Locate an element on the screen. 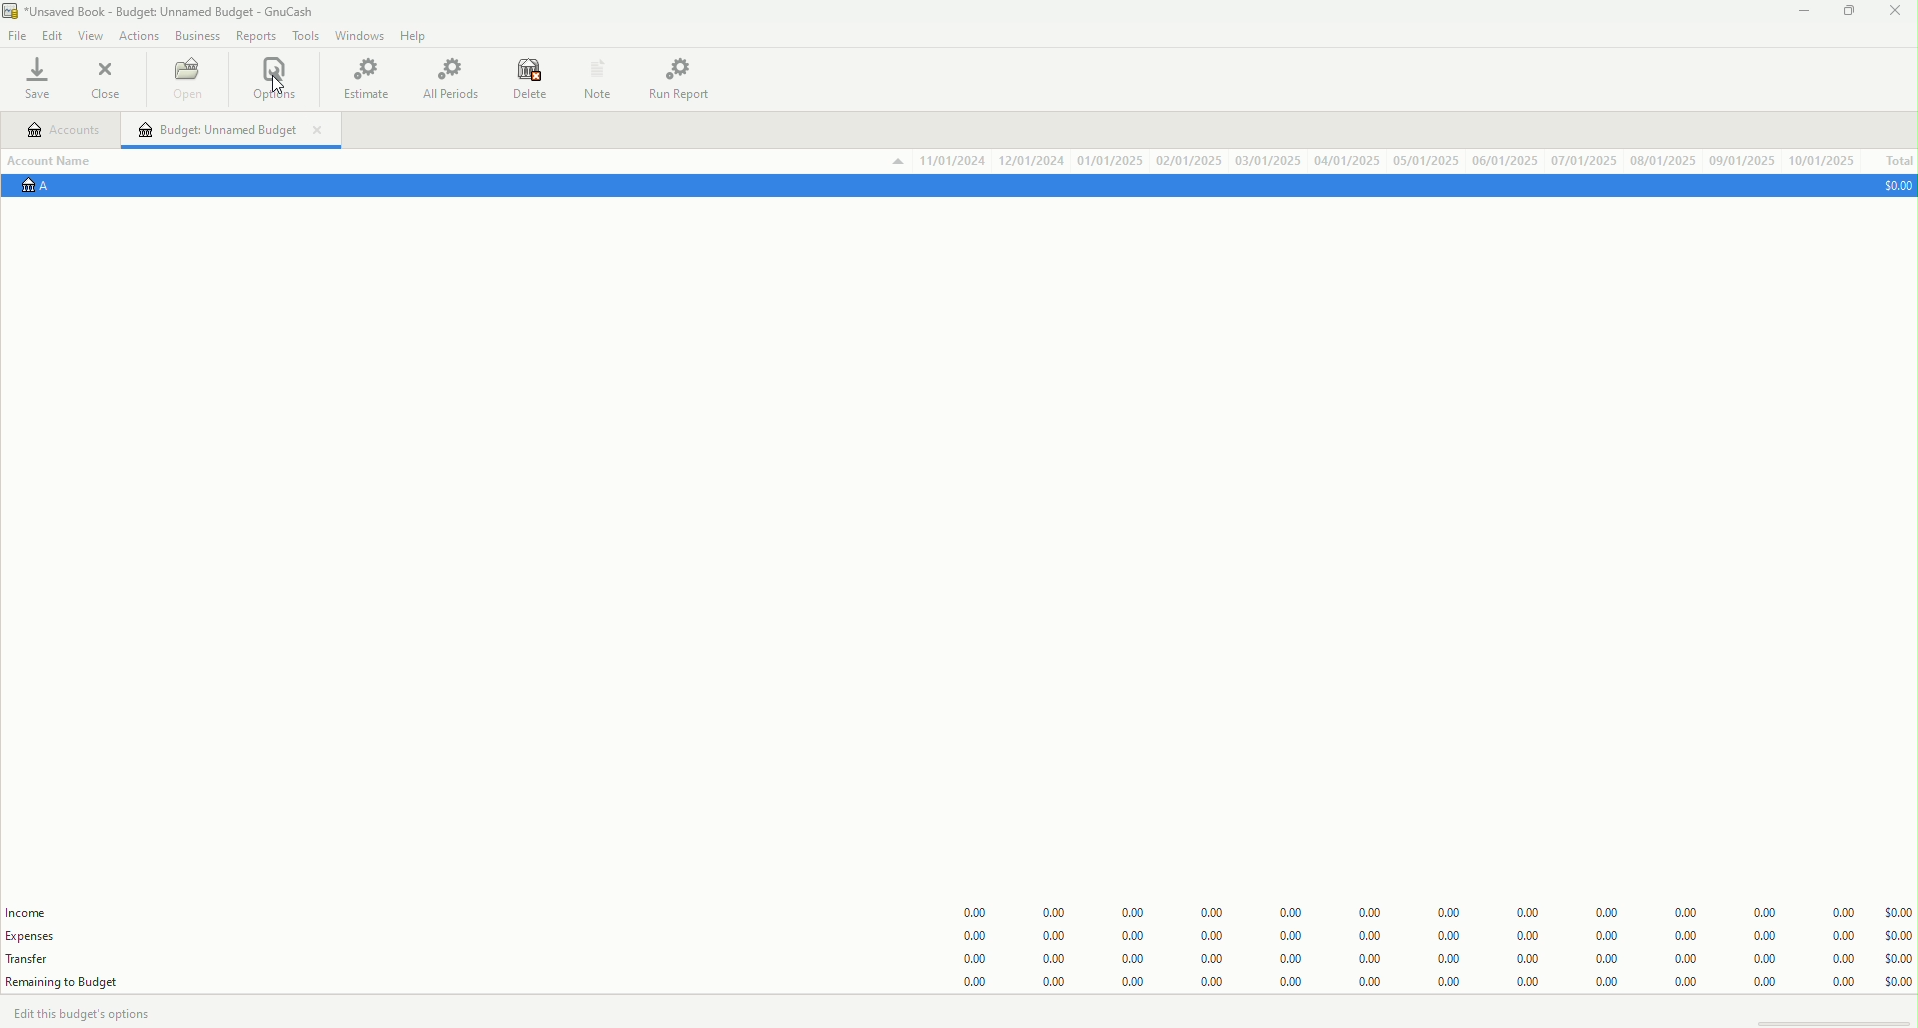 This screenshot has height=1028, width=1918. Save is located at coordinates (43, 81).